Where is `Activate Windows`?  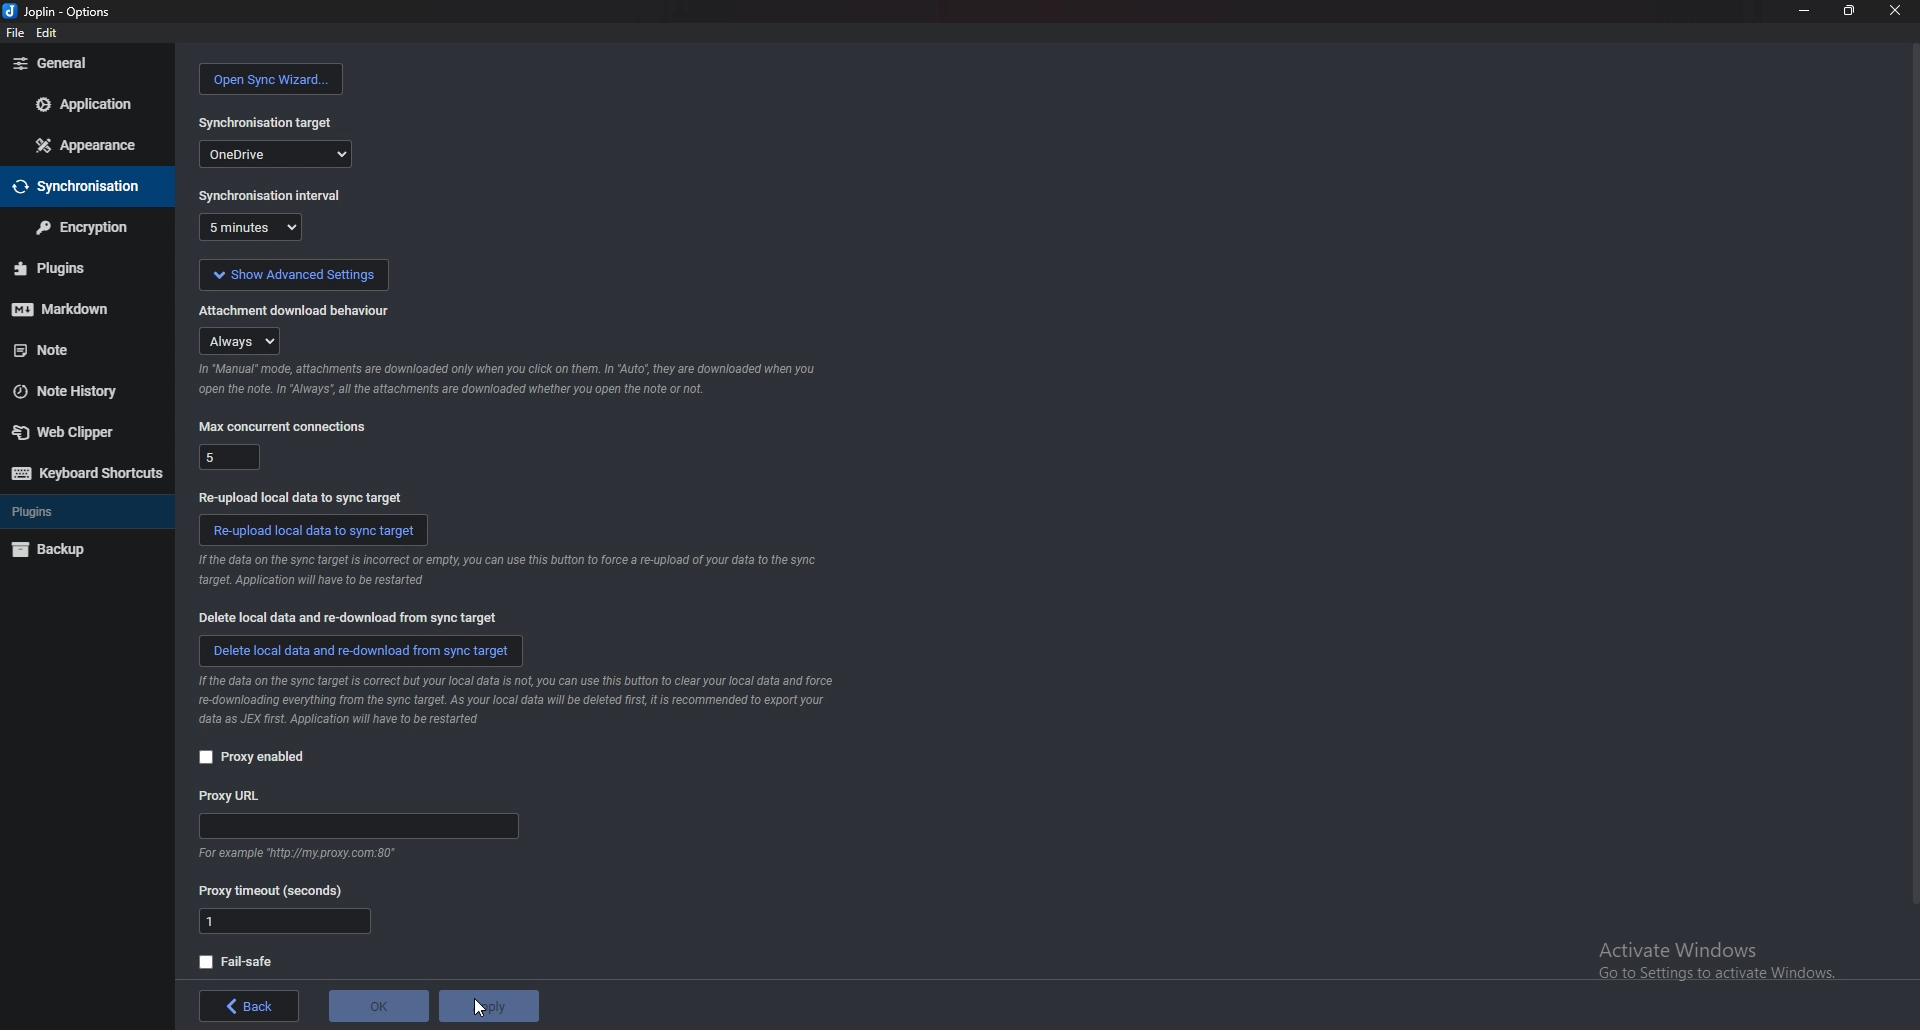
Activate Windows is located at coordinates (1713, 958).